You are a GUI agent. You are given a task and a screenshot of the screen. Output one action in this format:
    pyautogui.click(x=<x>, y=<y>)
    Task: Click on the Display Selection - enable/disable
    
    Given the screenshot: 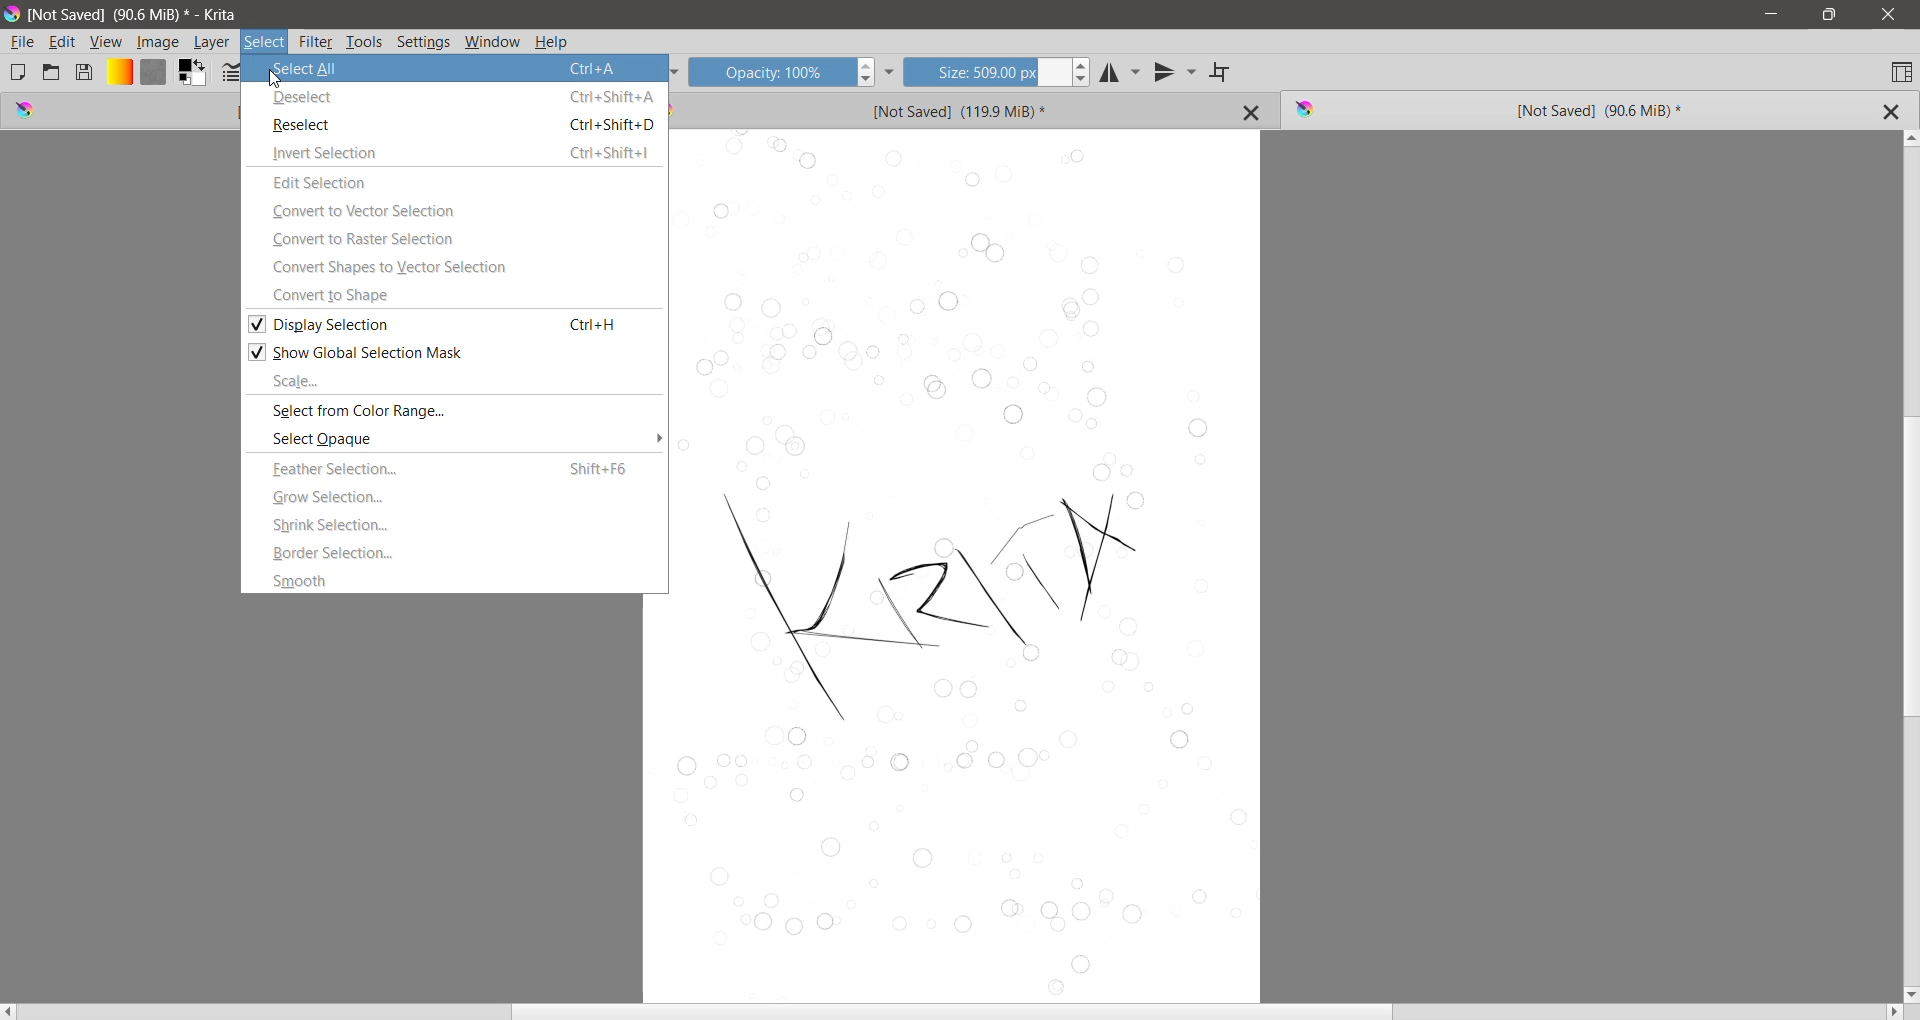 What is the action you would take?
    pyautogui.click(x=453, y=323)
    